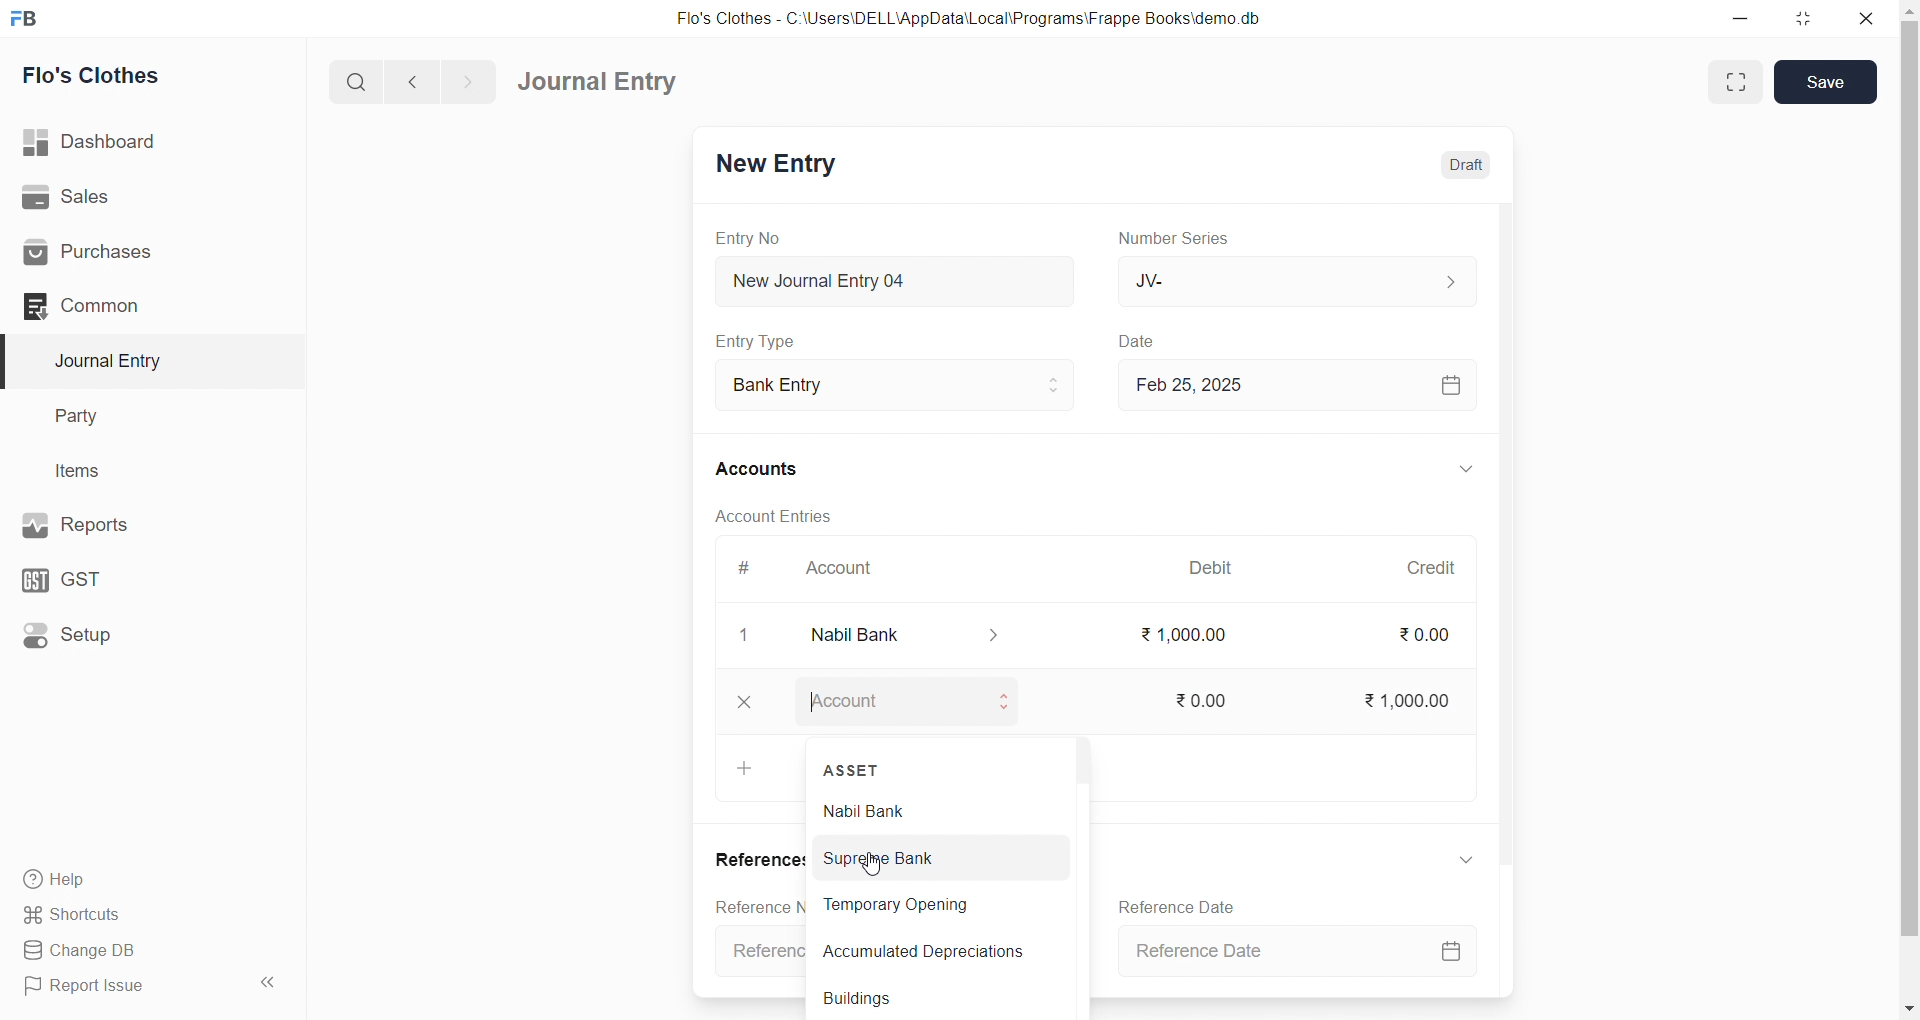  I want to click on Expand/Collapse, so click(1463, 471).